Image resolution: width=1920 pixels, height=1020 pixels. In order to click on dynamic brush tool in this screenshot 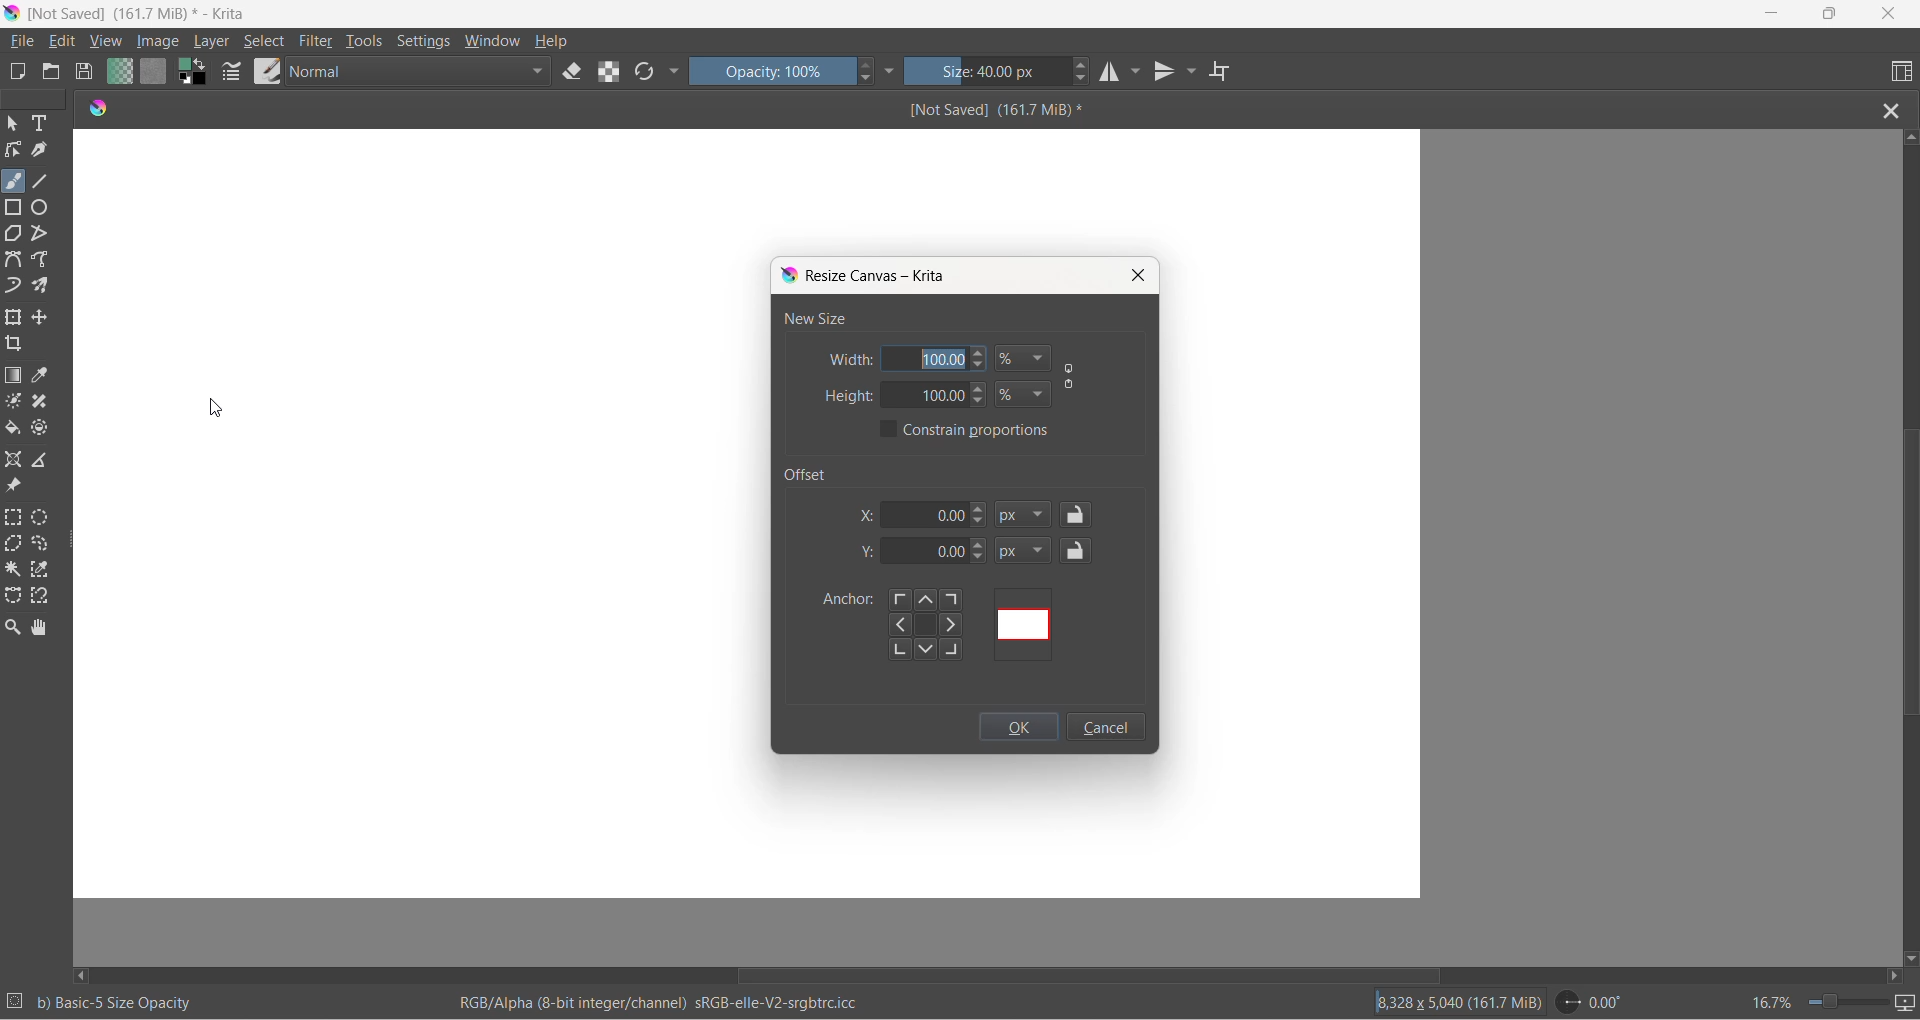, I will do `click(15, 287)`.